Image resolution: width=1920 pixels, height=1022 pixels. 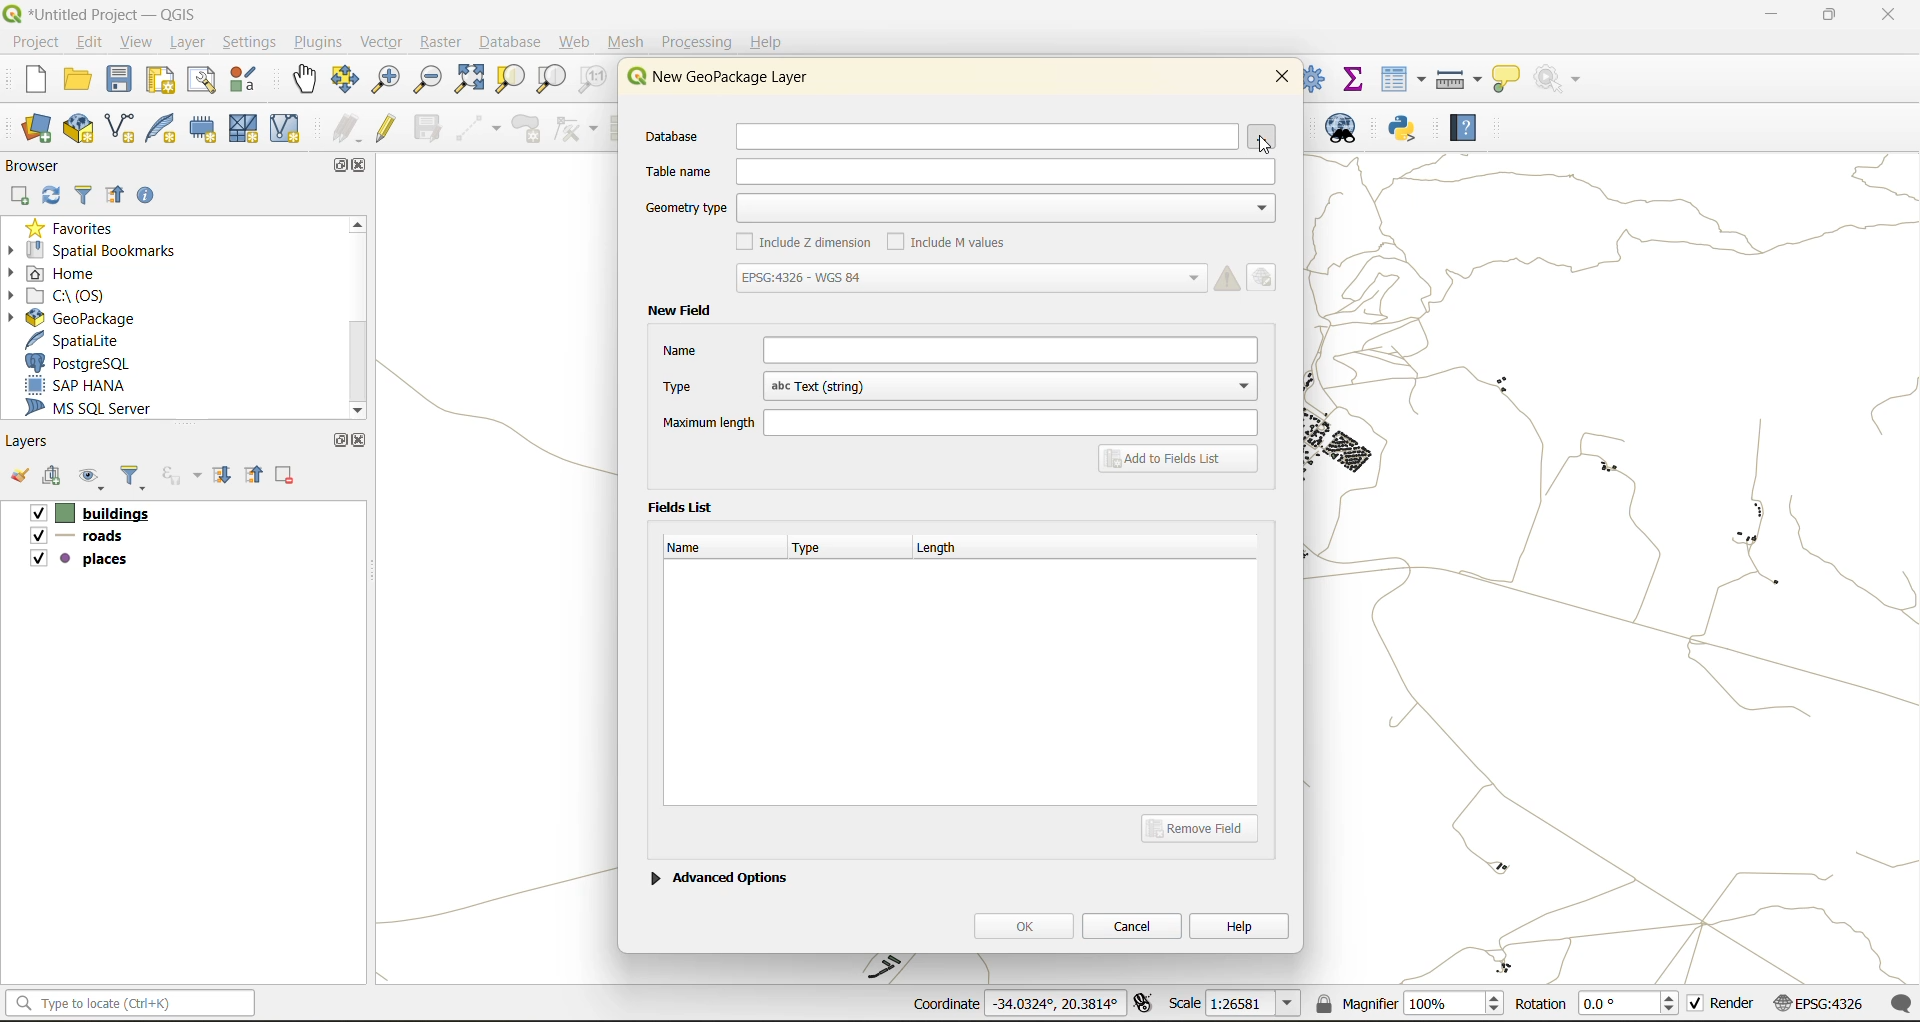 I want to click on mesh, so click(x=628, y=42).